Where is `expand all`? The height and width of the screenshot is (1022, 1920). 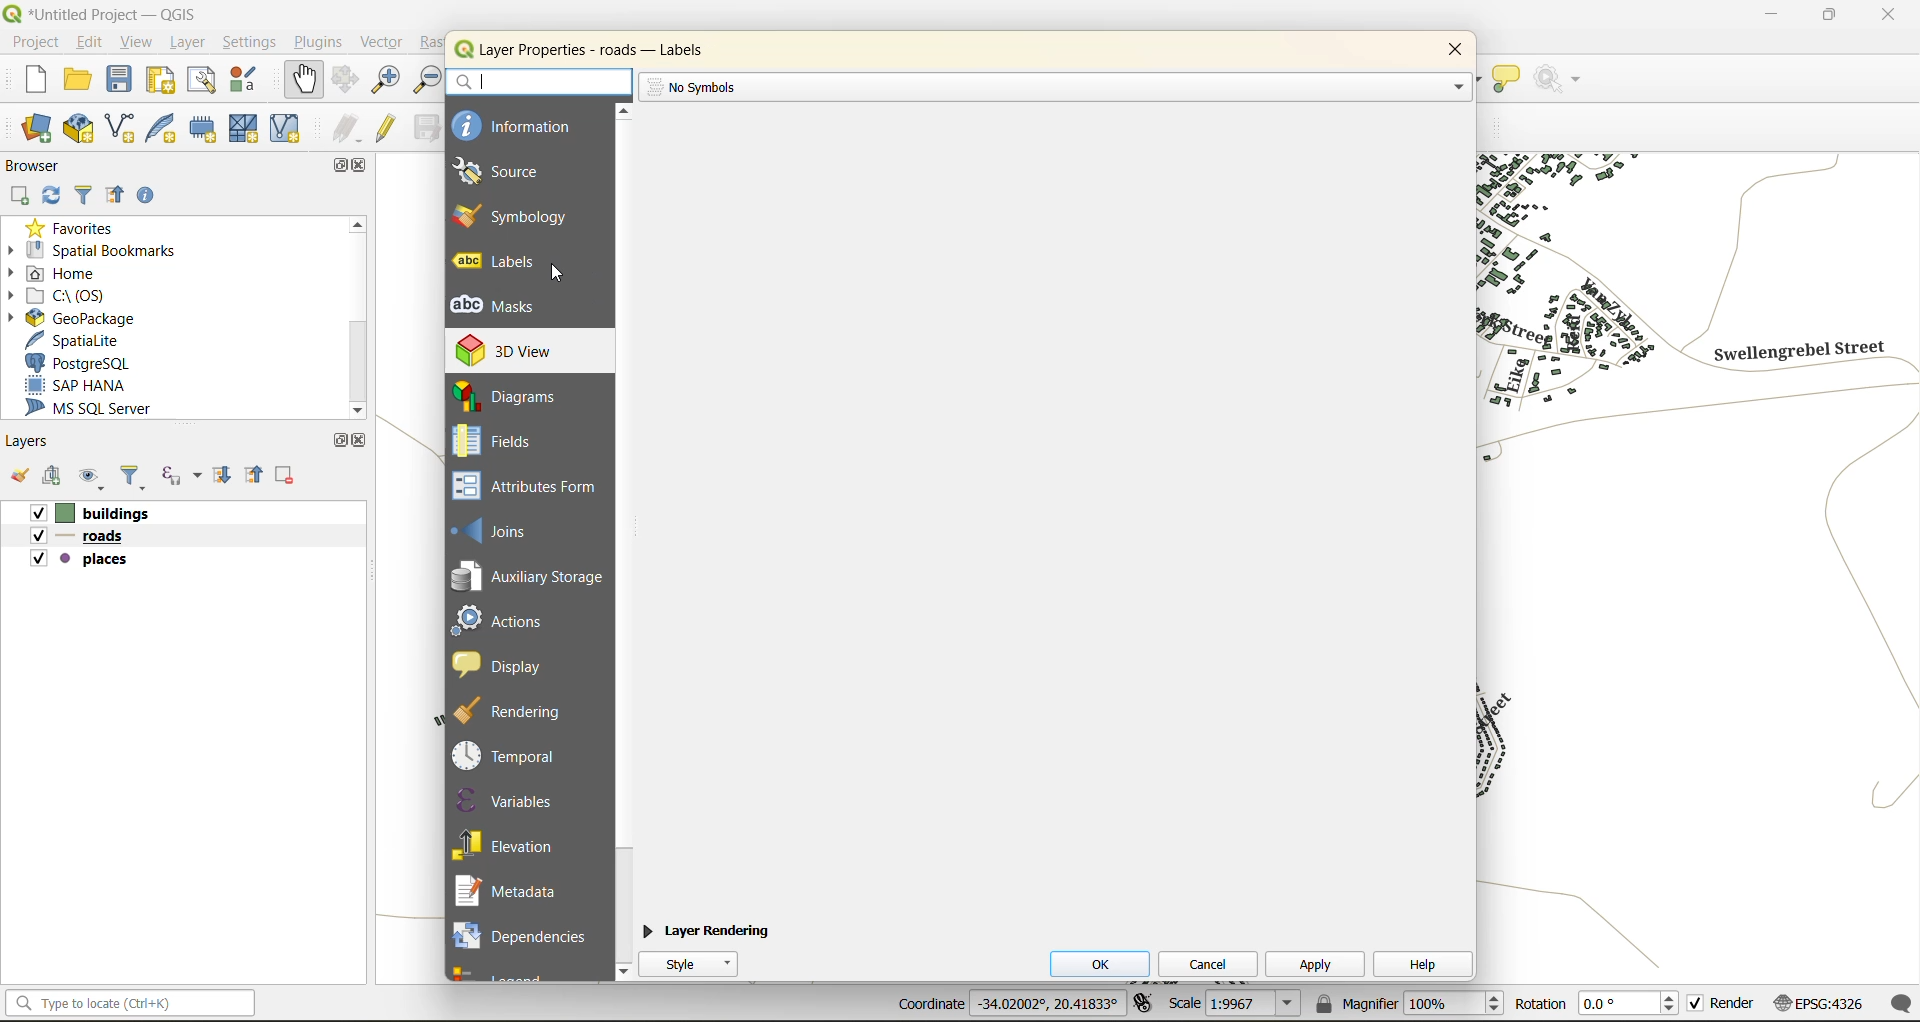 expand all is located at coordinates (217, 478).